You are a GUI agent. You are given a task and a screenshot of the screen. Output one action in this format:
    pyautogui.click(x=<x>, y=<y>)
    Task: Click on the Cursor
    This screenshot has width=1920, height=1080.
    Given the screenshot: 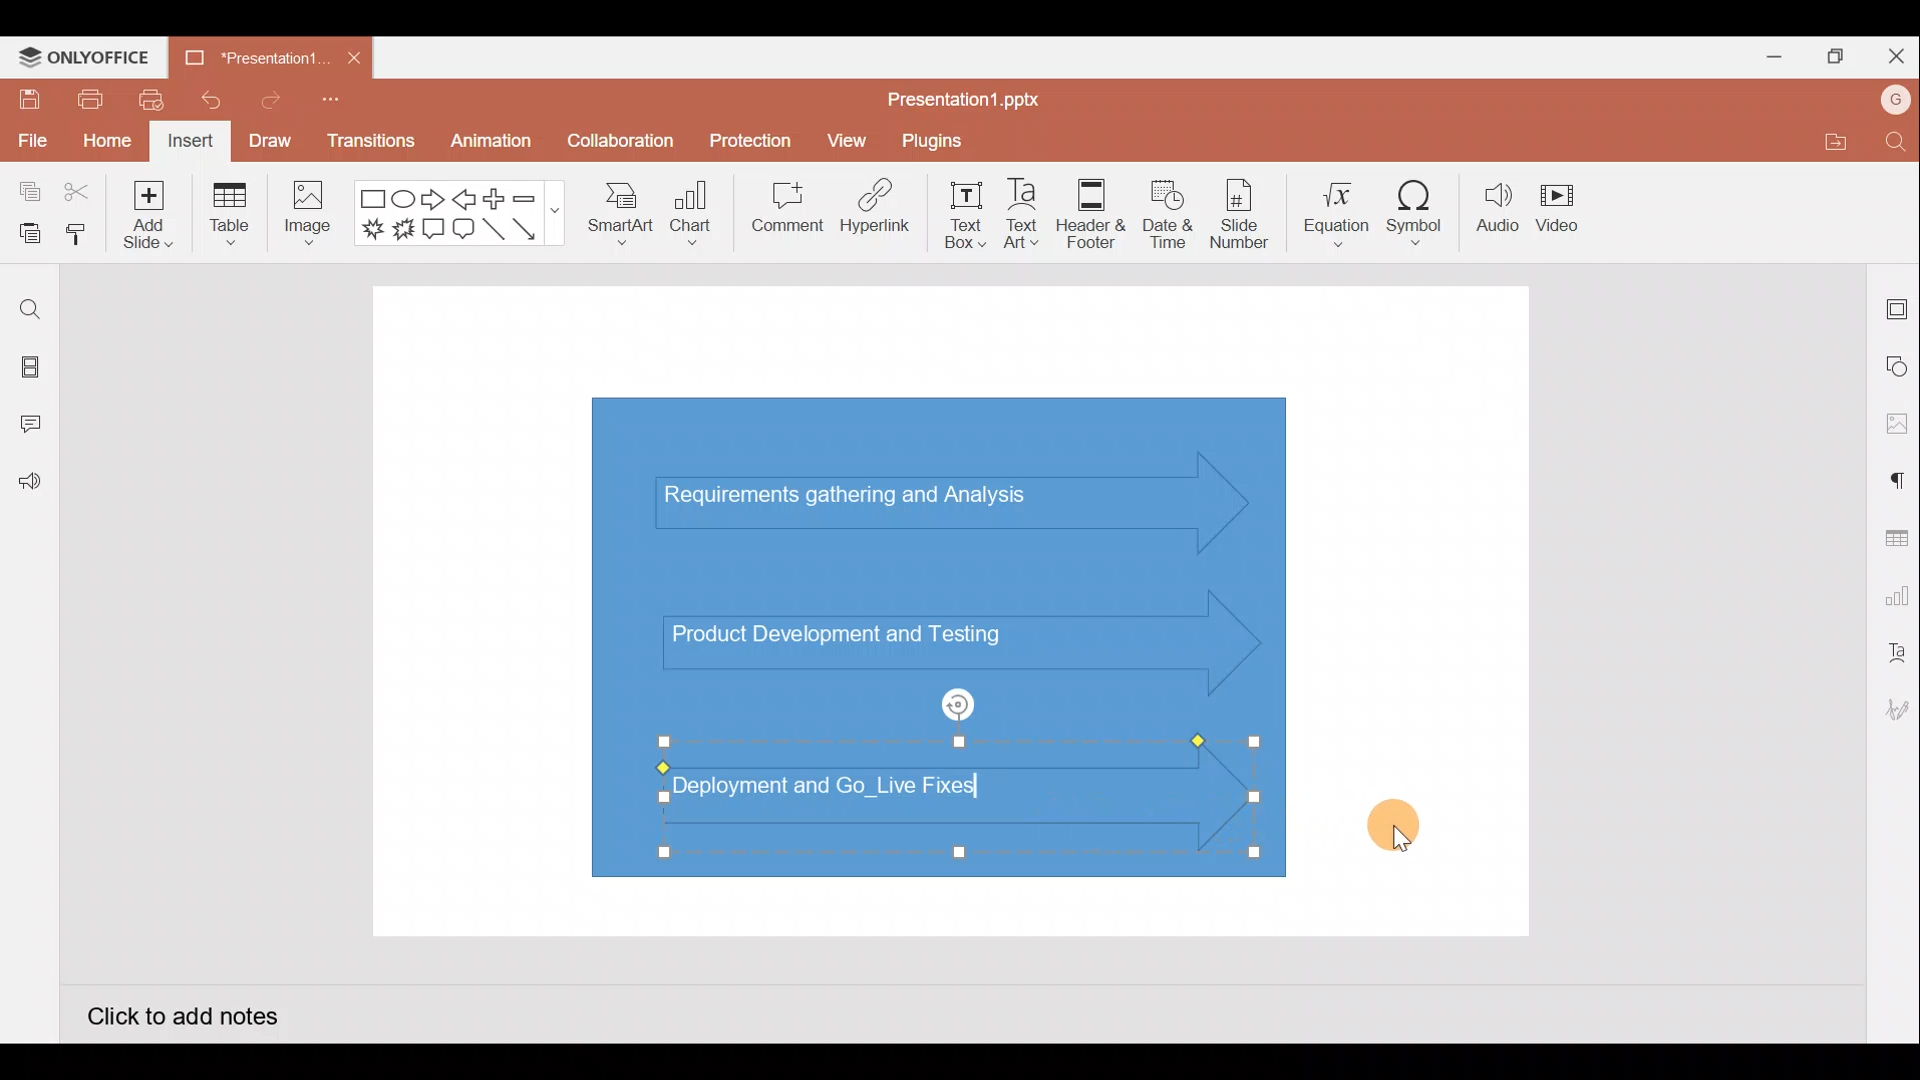 What is the action you would take?
    pyautogui.click(x=1397, y=820)
    